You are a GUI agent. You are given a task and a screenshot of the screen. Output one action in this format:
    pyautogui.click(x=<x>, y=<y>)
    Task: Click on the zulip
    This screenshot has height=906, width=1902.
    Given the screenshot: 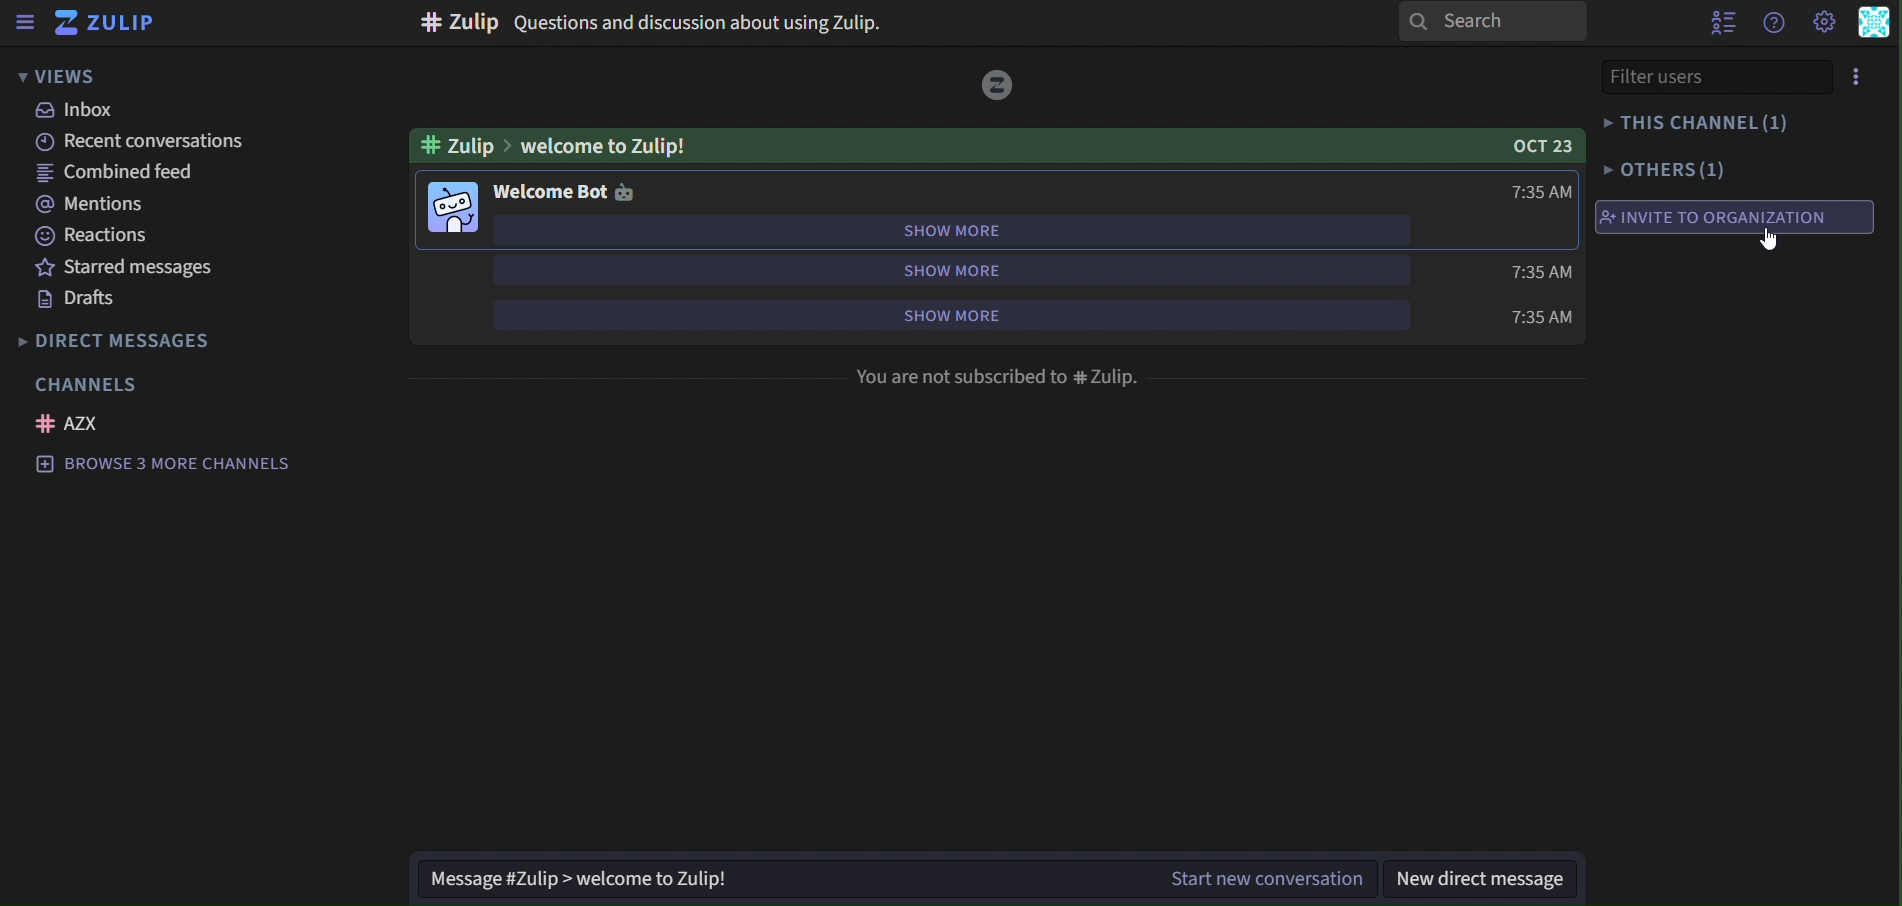 What is the action you would take?
    pyautogui.click(x=111, y=23)
    